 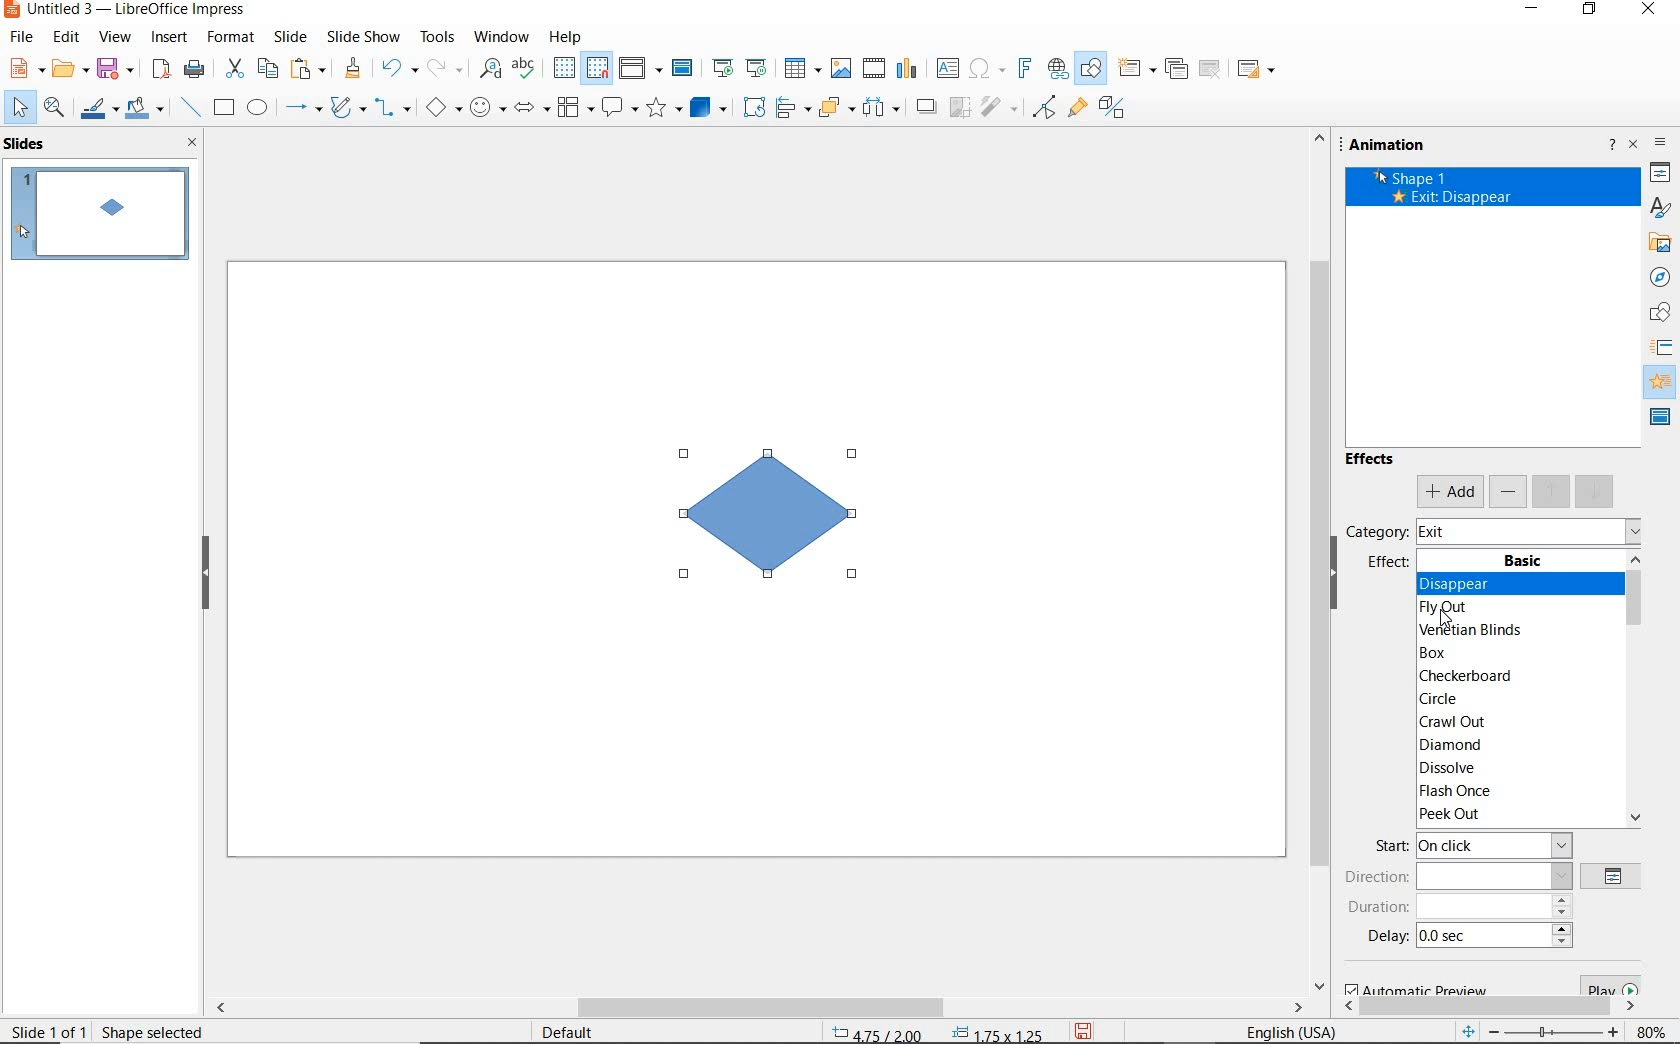 I want to click on properties, so click(x=1660, y=174).